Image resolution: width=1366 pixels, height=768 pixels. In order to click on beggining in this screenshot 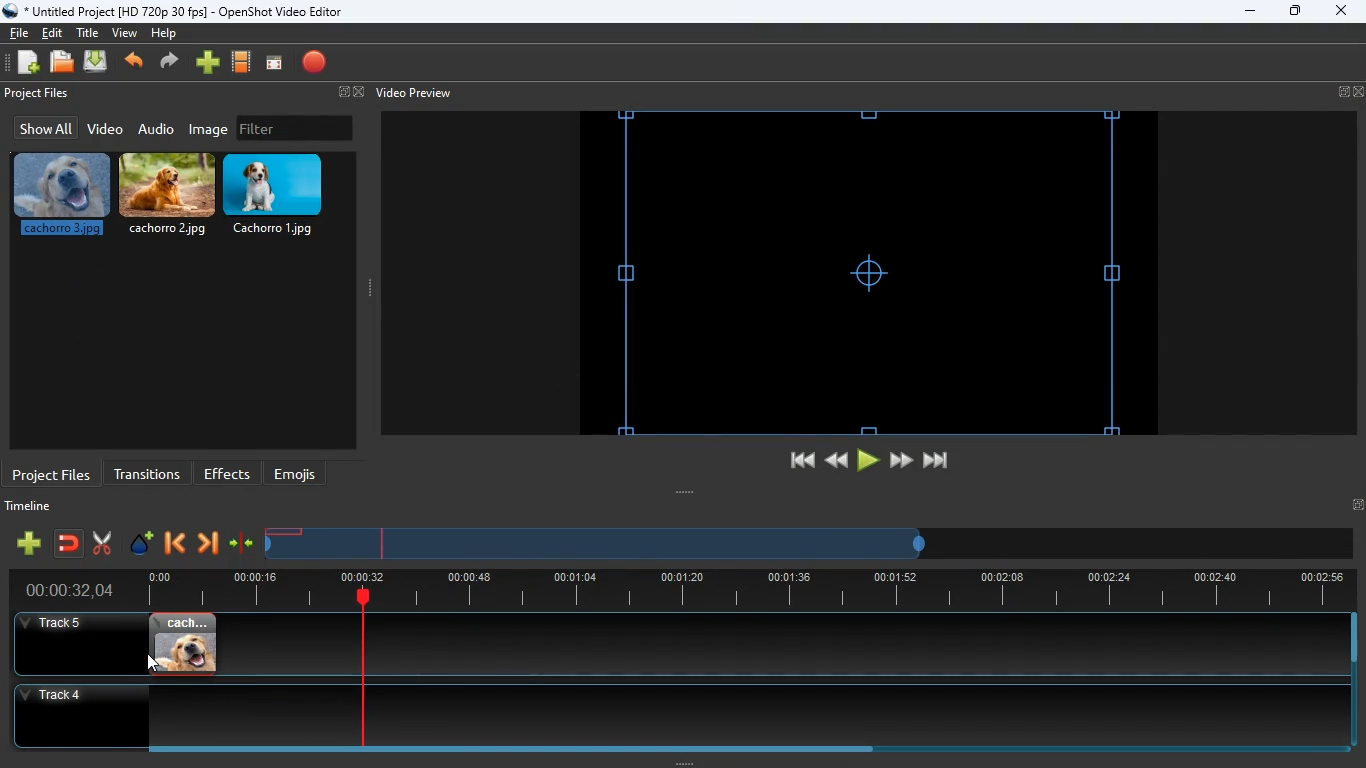, I will do `click(793, 461)`.